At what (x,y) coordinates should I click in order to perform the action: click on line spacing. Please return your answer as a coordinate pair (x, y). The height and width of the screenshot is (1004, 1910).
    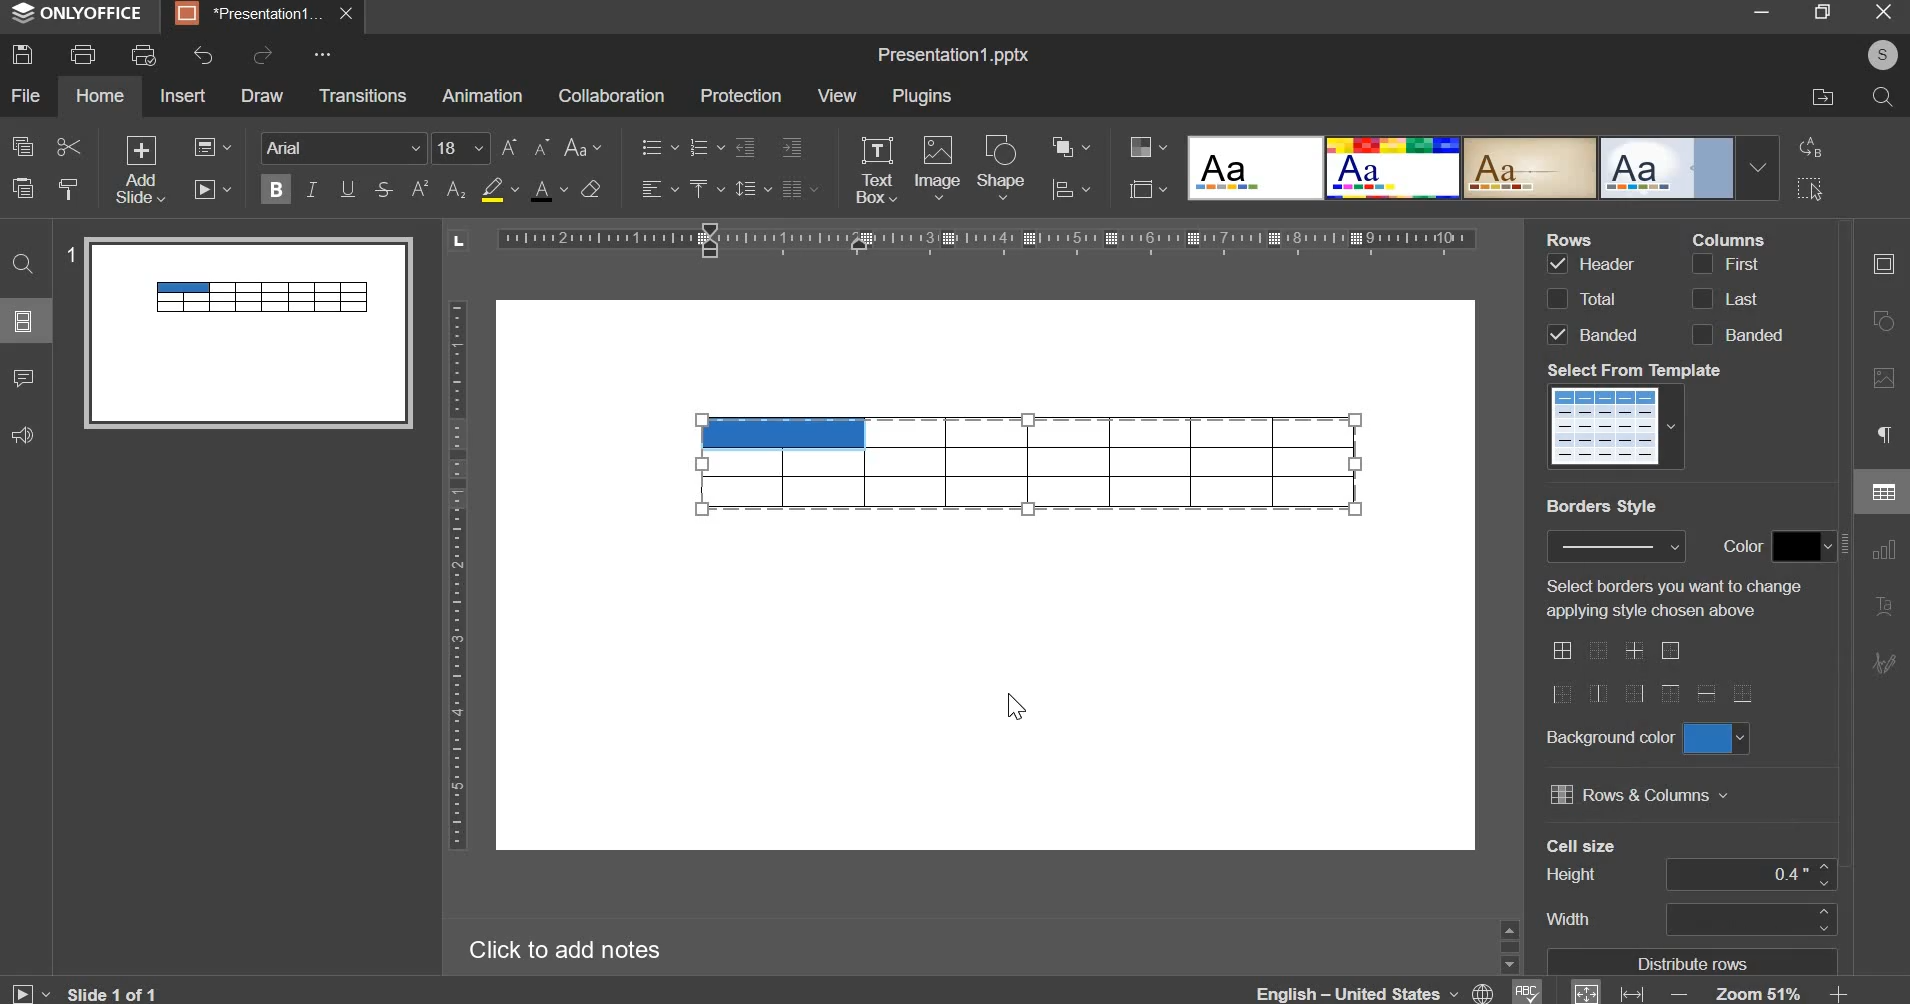
    Looking at the image, I should click on (751, 189).